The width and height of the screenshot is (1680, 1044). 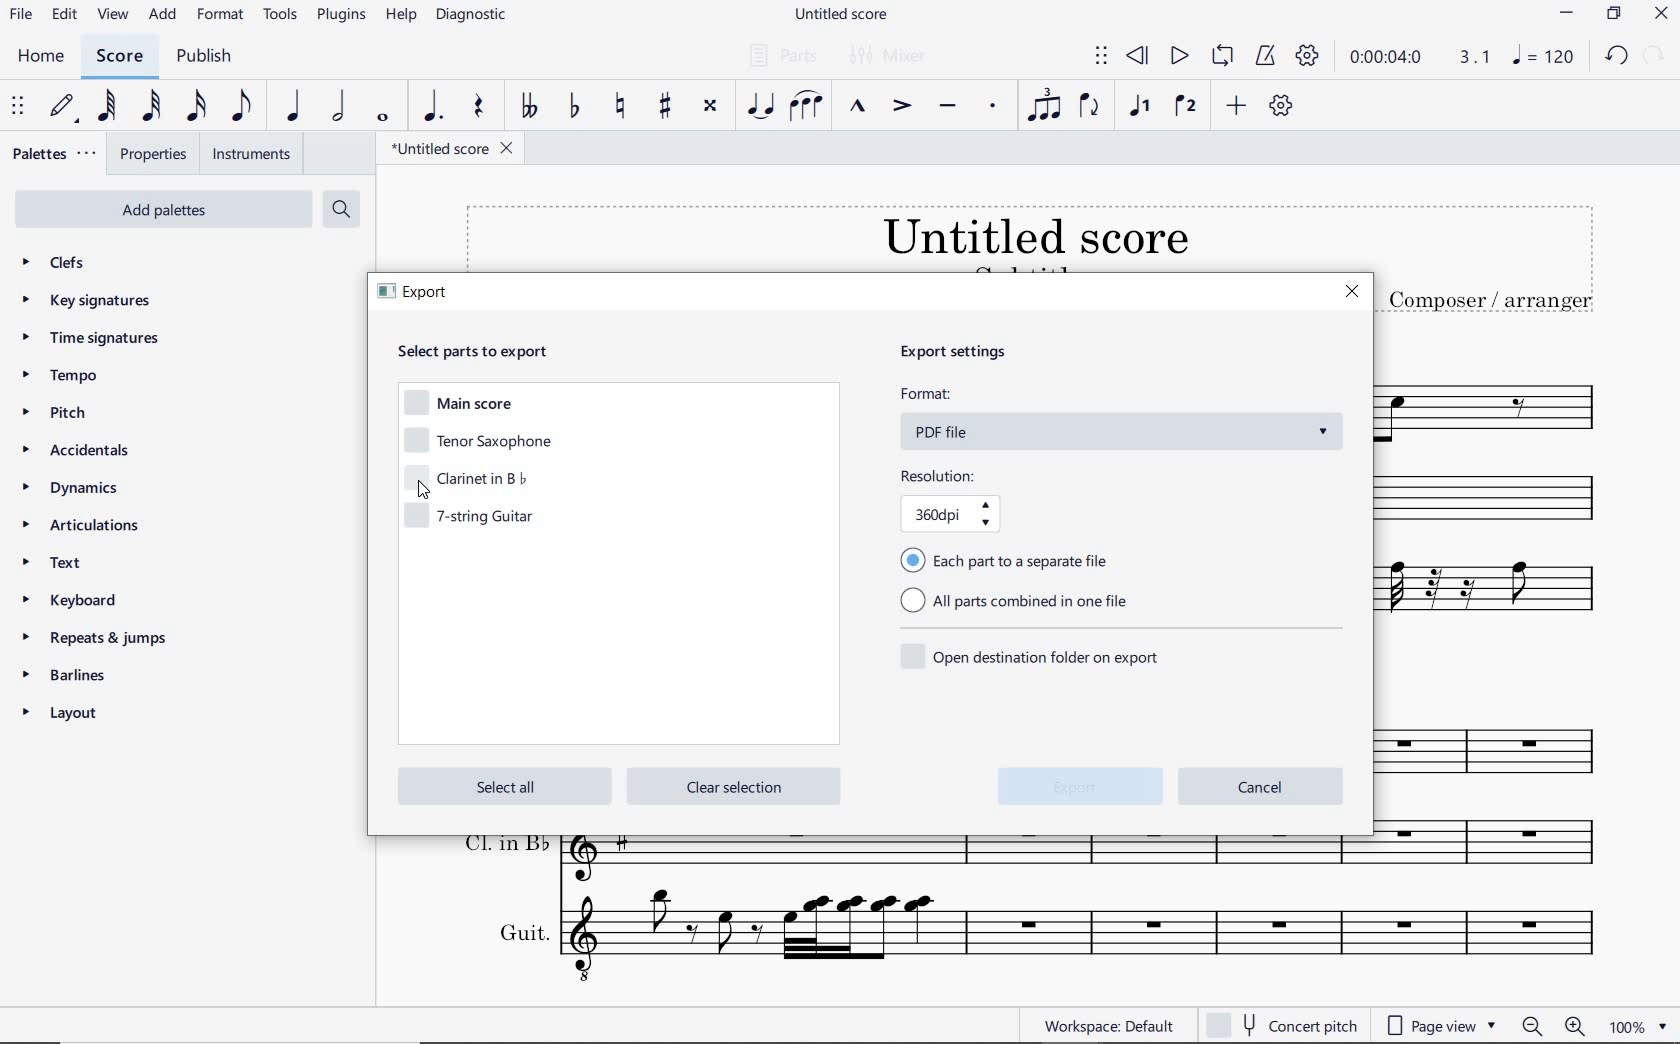 What do you see at coordinates (474, 477) in the screenshot?
I see `clarinet in b` at bounding box center [474, 477].